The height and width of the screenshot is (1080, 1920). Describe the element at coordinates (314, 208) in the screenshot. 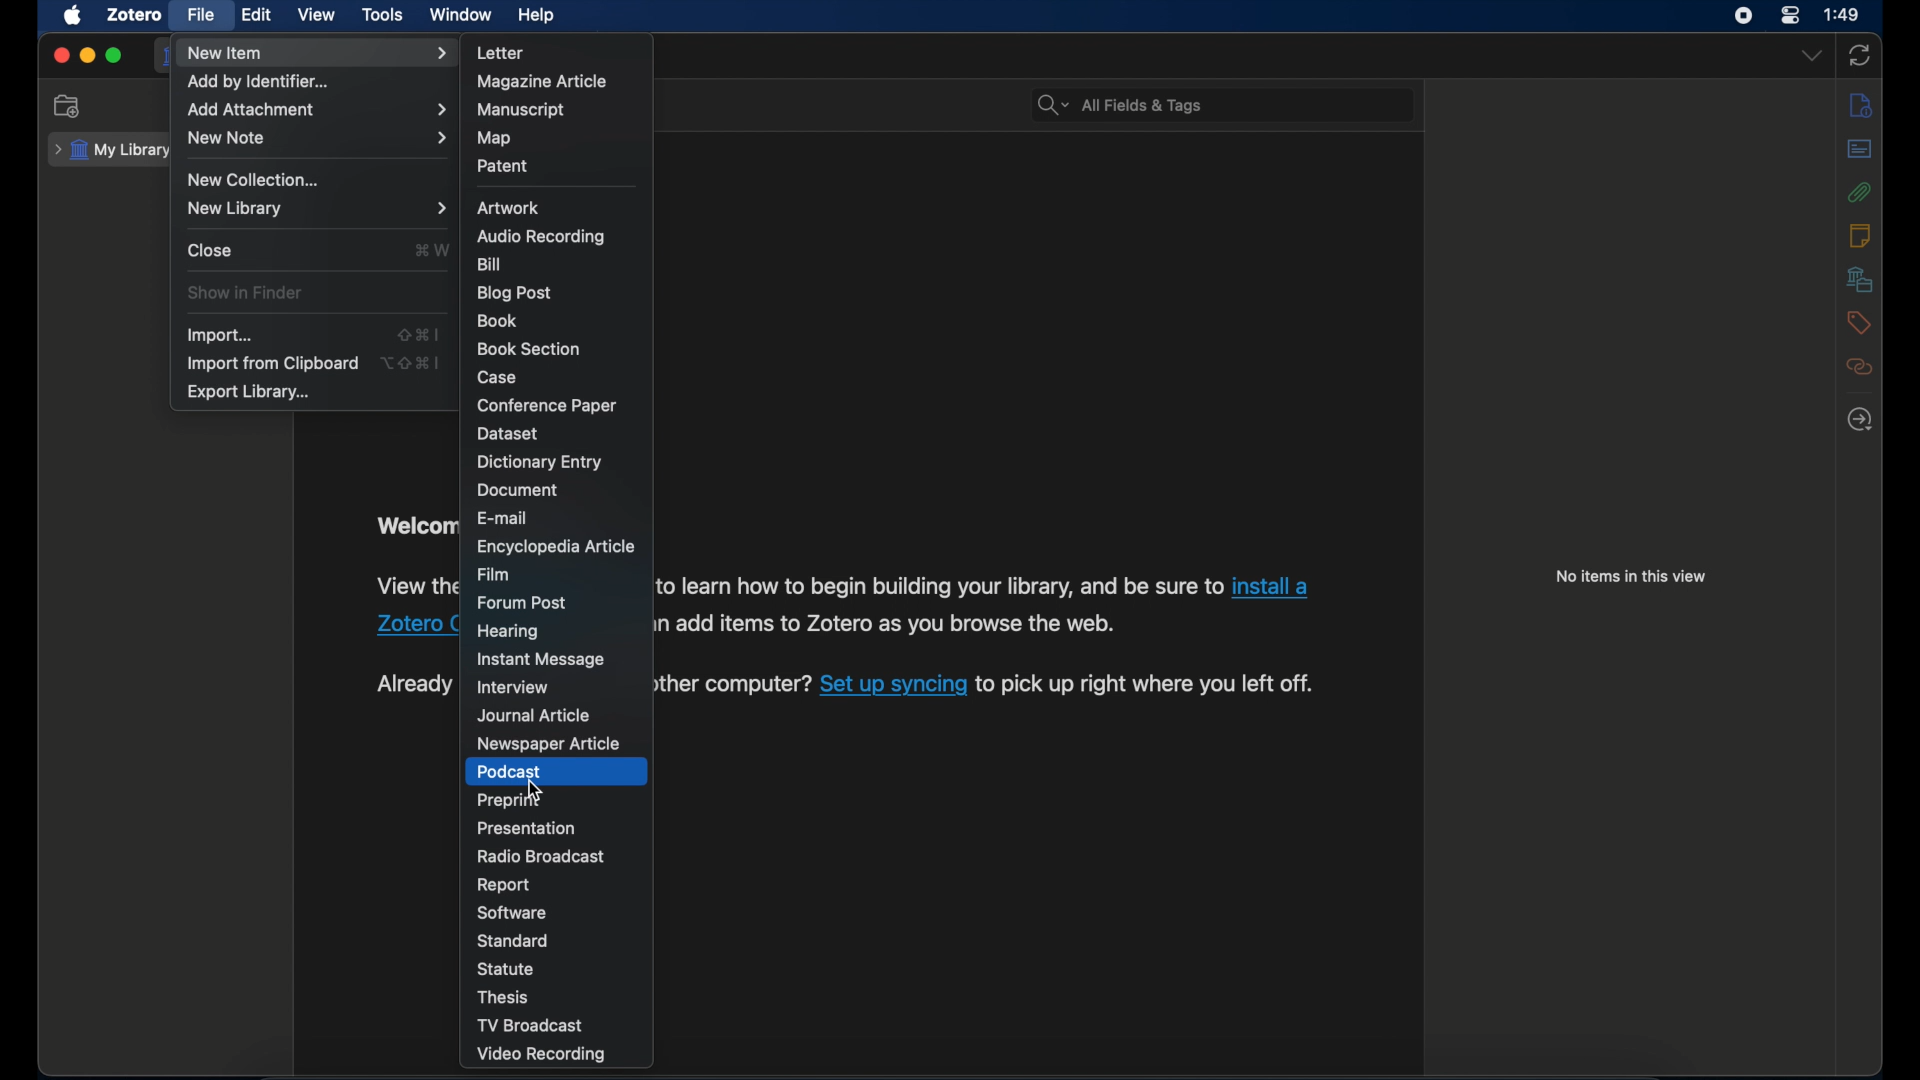

I see `new library` at that location.